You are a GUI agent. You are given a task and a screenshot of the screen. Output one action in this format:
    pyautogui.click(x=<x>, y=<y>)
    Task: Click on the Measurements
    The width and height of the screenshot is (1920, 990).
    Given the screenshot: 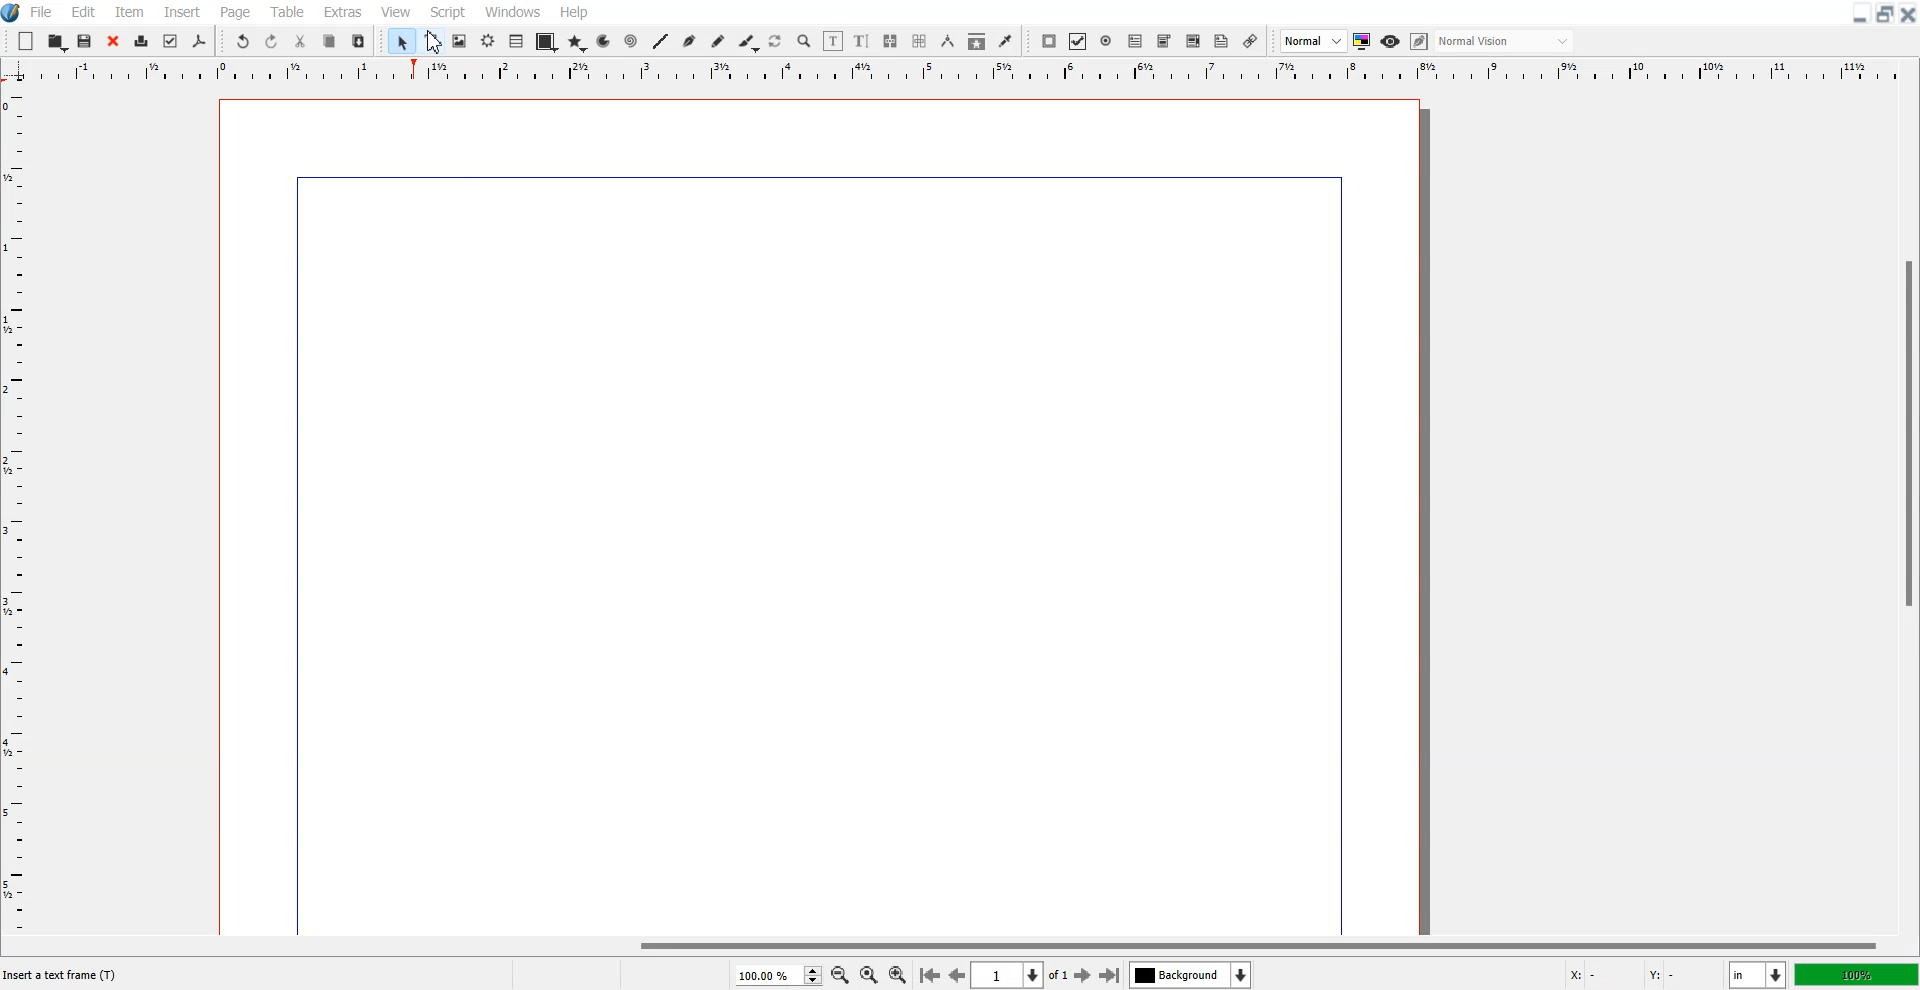 What is the action you would take?
    pyautogui.click(x=949, y=41)
    